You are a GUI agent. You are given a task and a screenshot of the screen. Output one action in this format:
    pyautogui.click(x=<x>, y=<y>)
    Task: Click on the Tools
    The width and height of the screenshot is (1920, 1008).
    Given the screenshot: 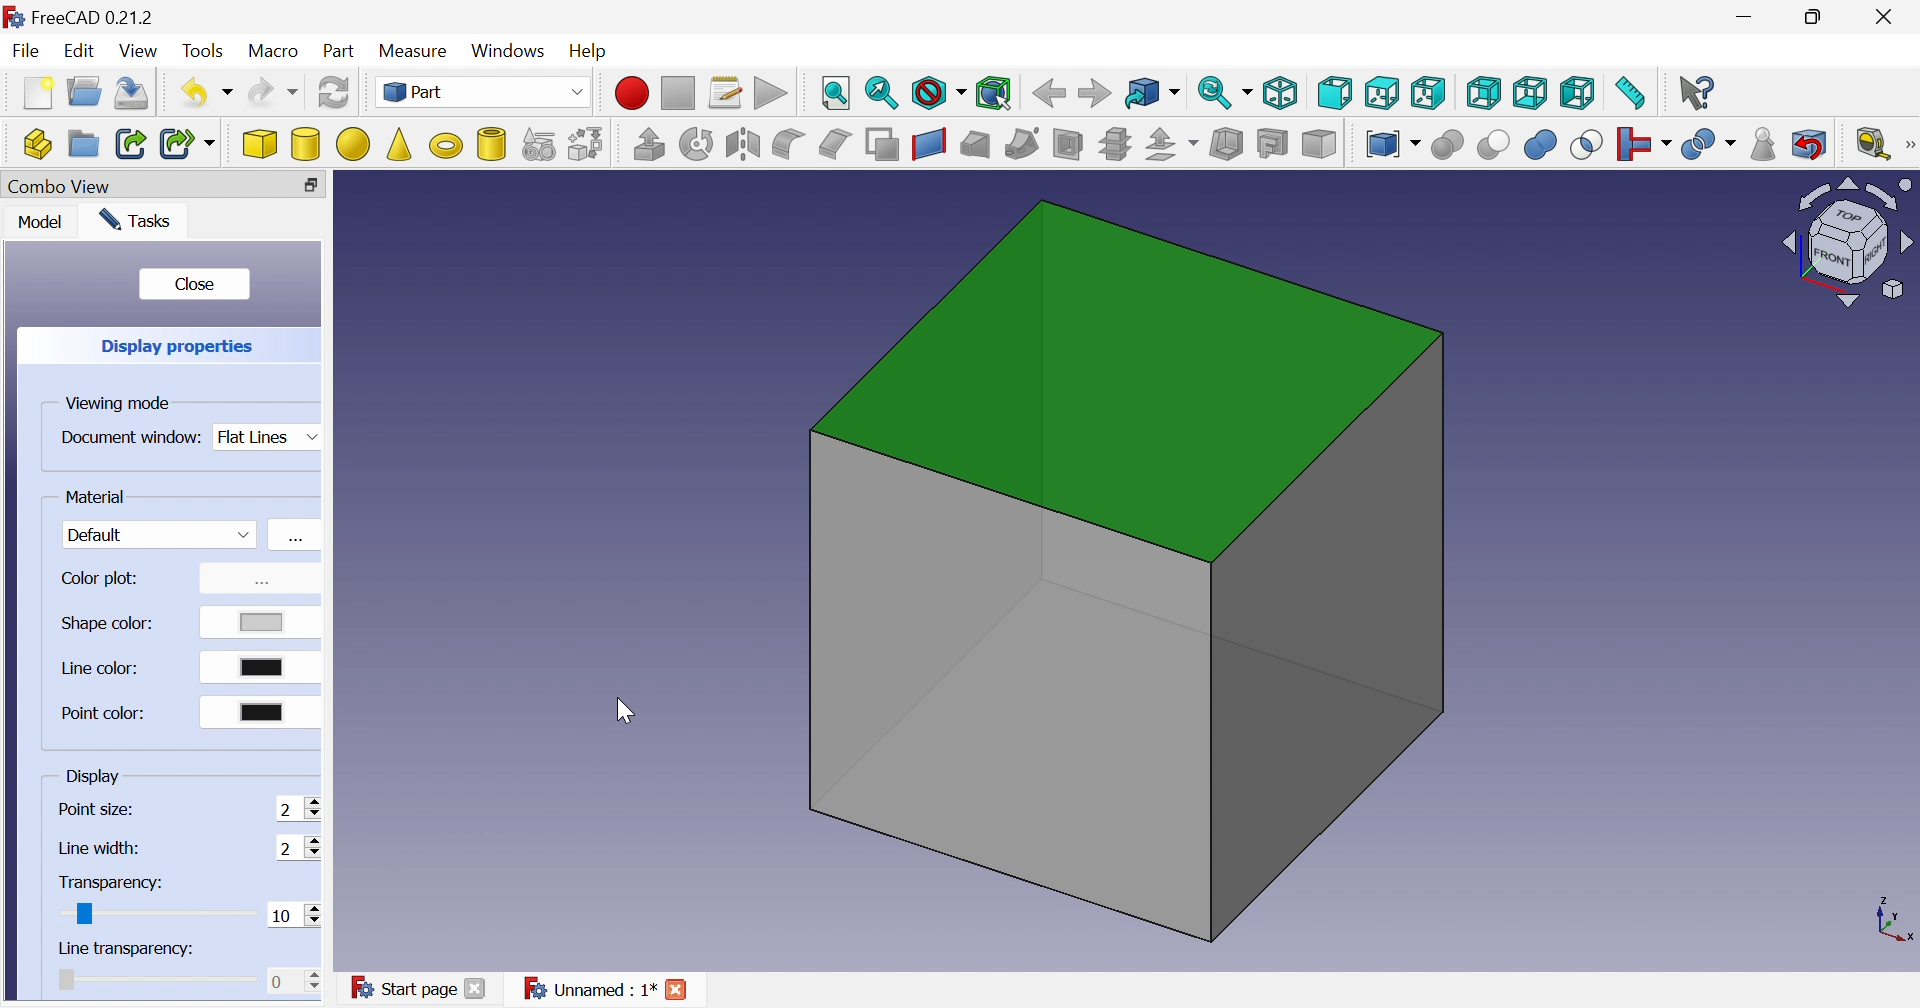 What is the action you would take?
    pyautogui.click(x=204, y=51)
    